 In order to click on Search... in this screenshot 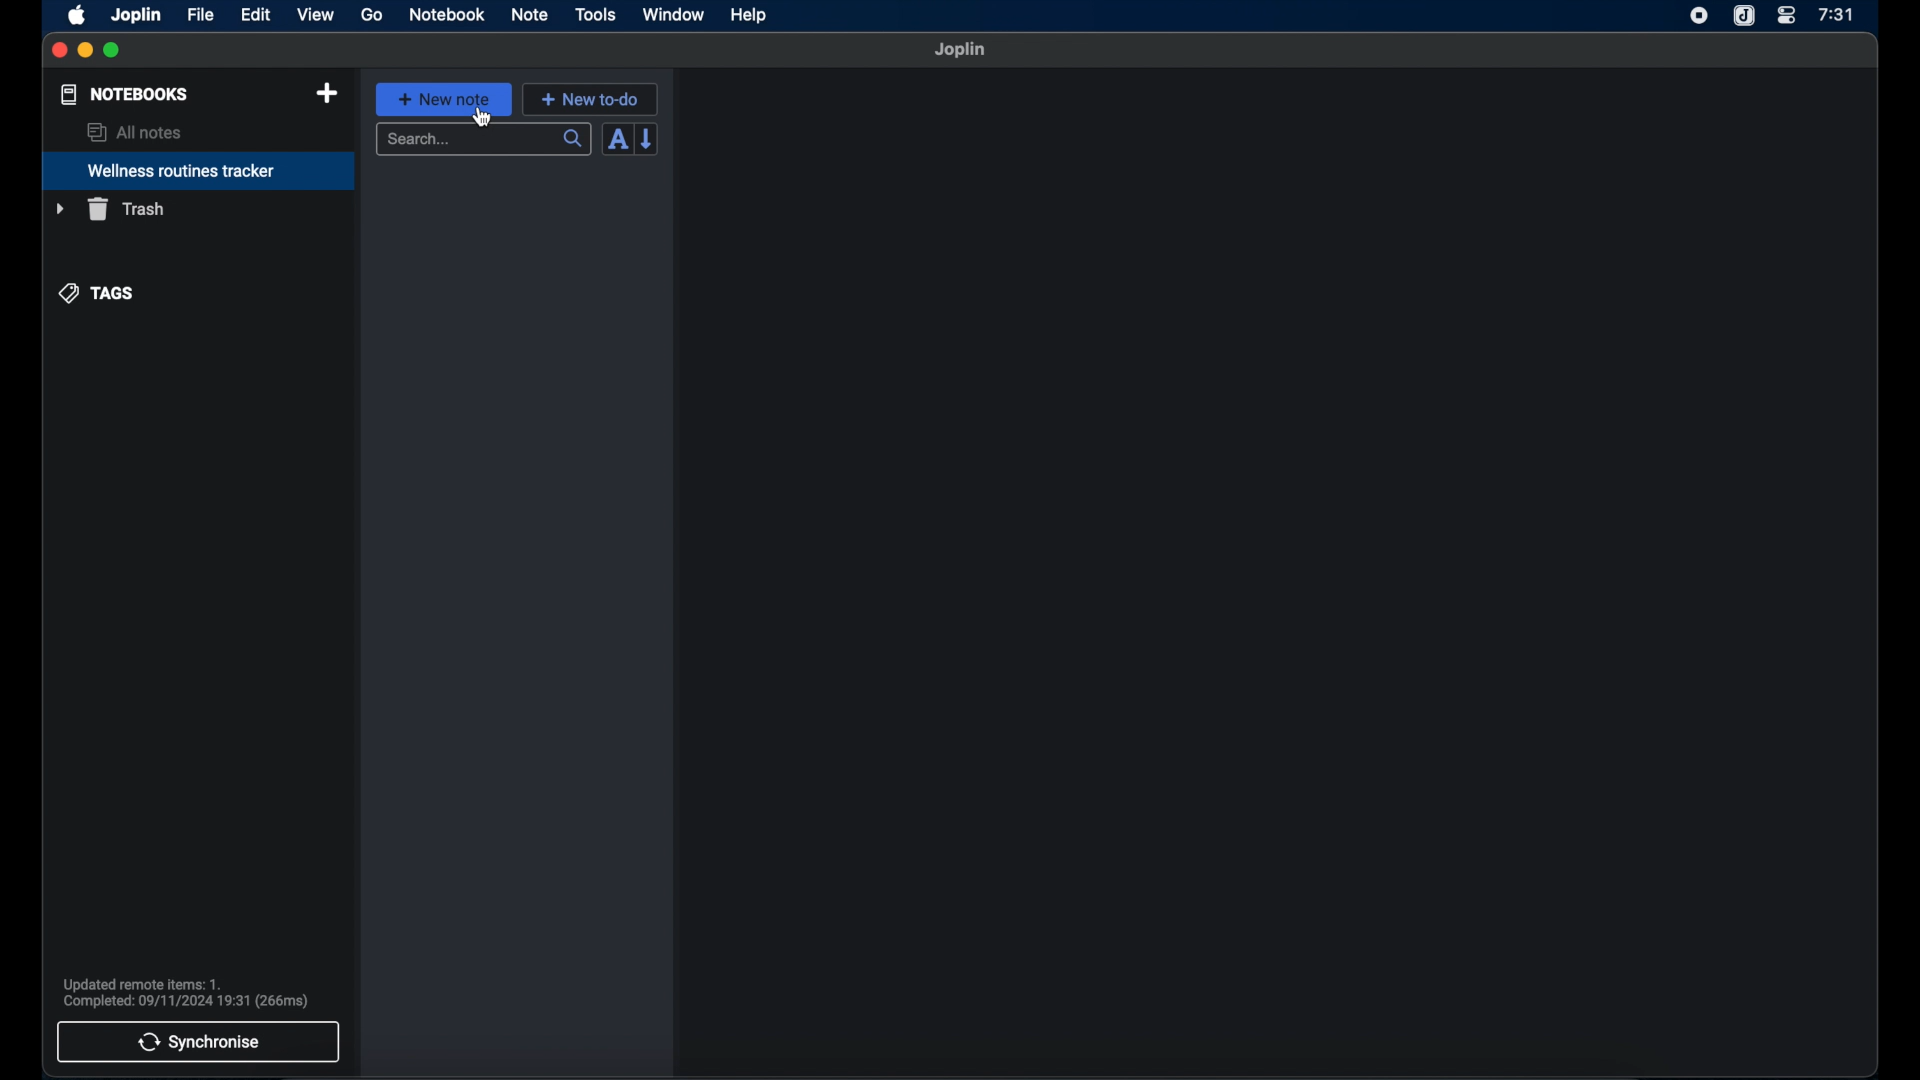, I will do `click(485, 140)`.